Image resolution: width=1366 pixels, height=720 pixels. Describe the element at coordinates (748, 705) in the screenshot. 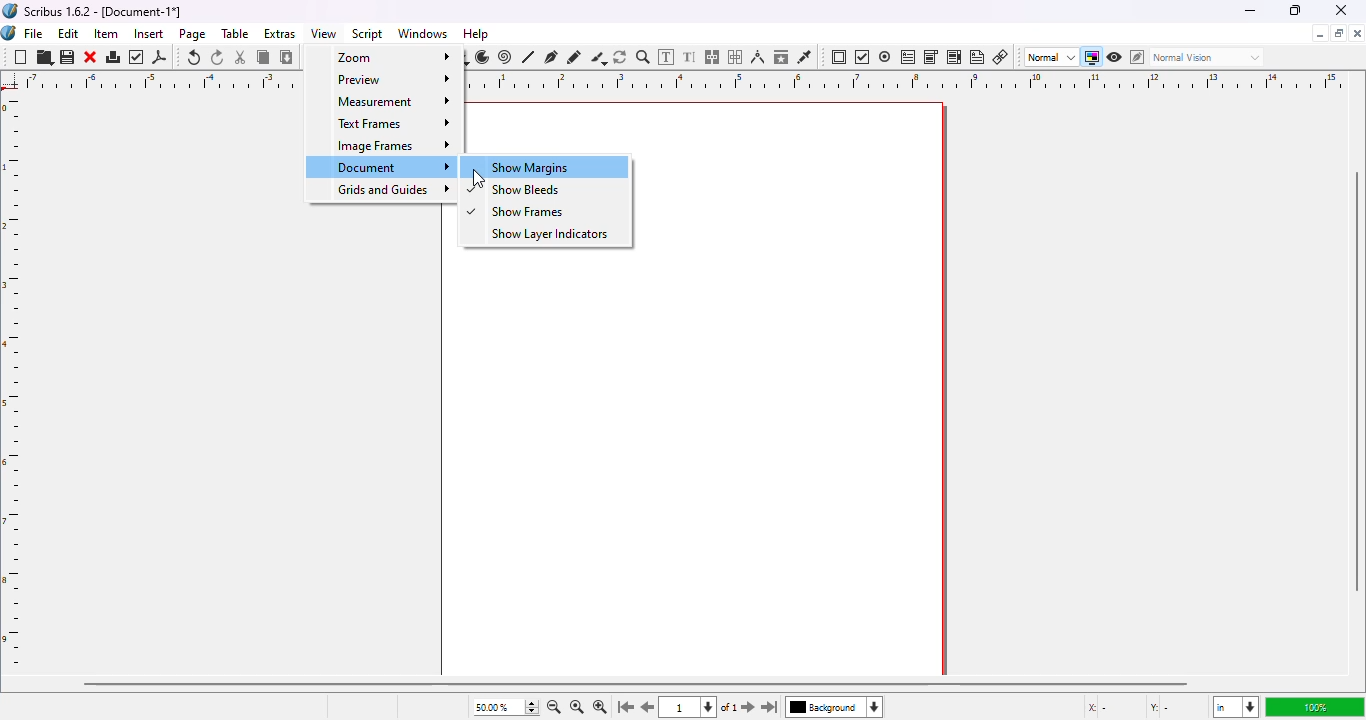

I see `go to the next page` at that location.